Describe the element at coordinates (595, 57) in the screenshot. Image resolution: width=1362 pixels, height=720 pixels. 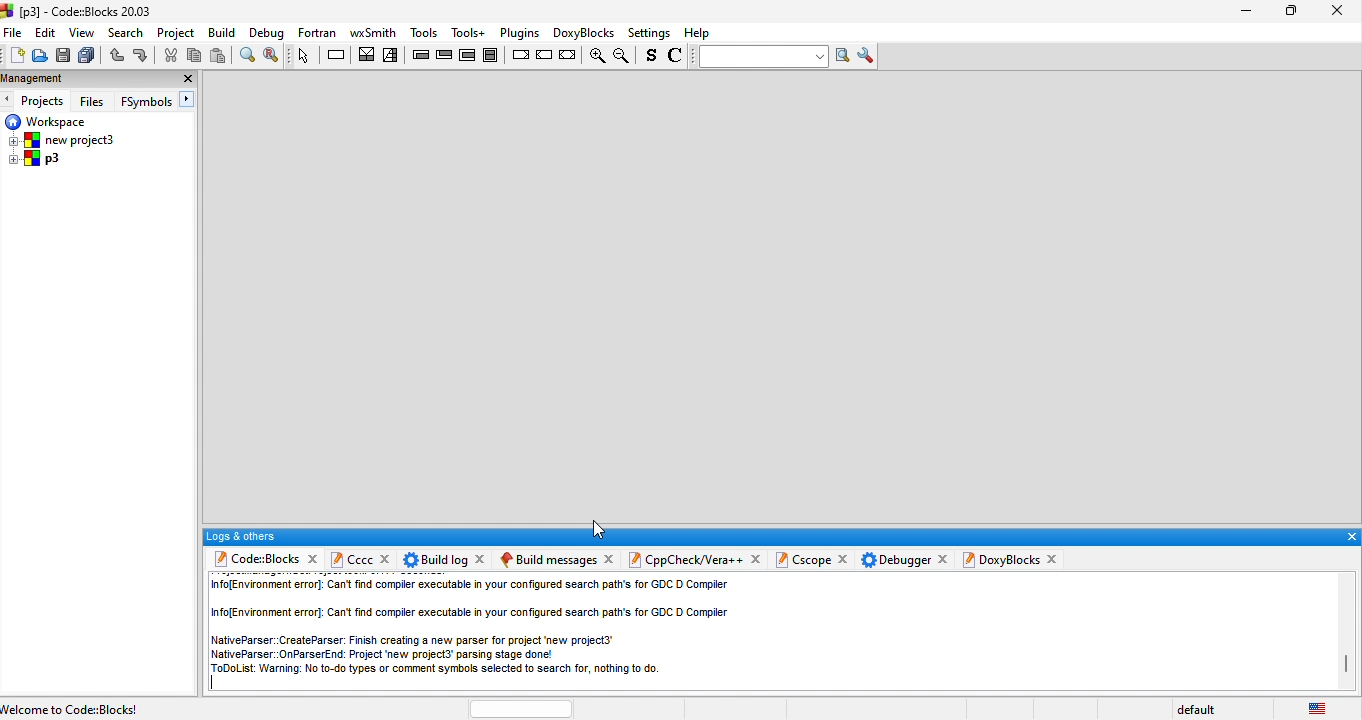
I see `zoom in` at that location.